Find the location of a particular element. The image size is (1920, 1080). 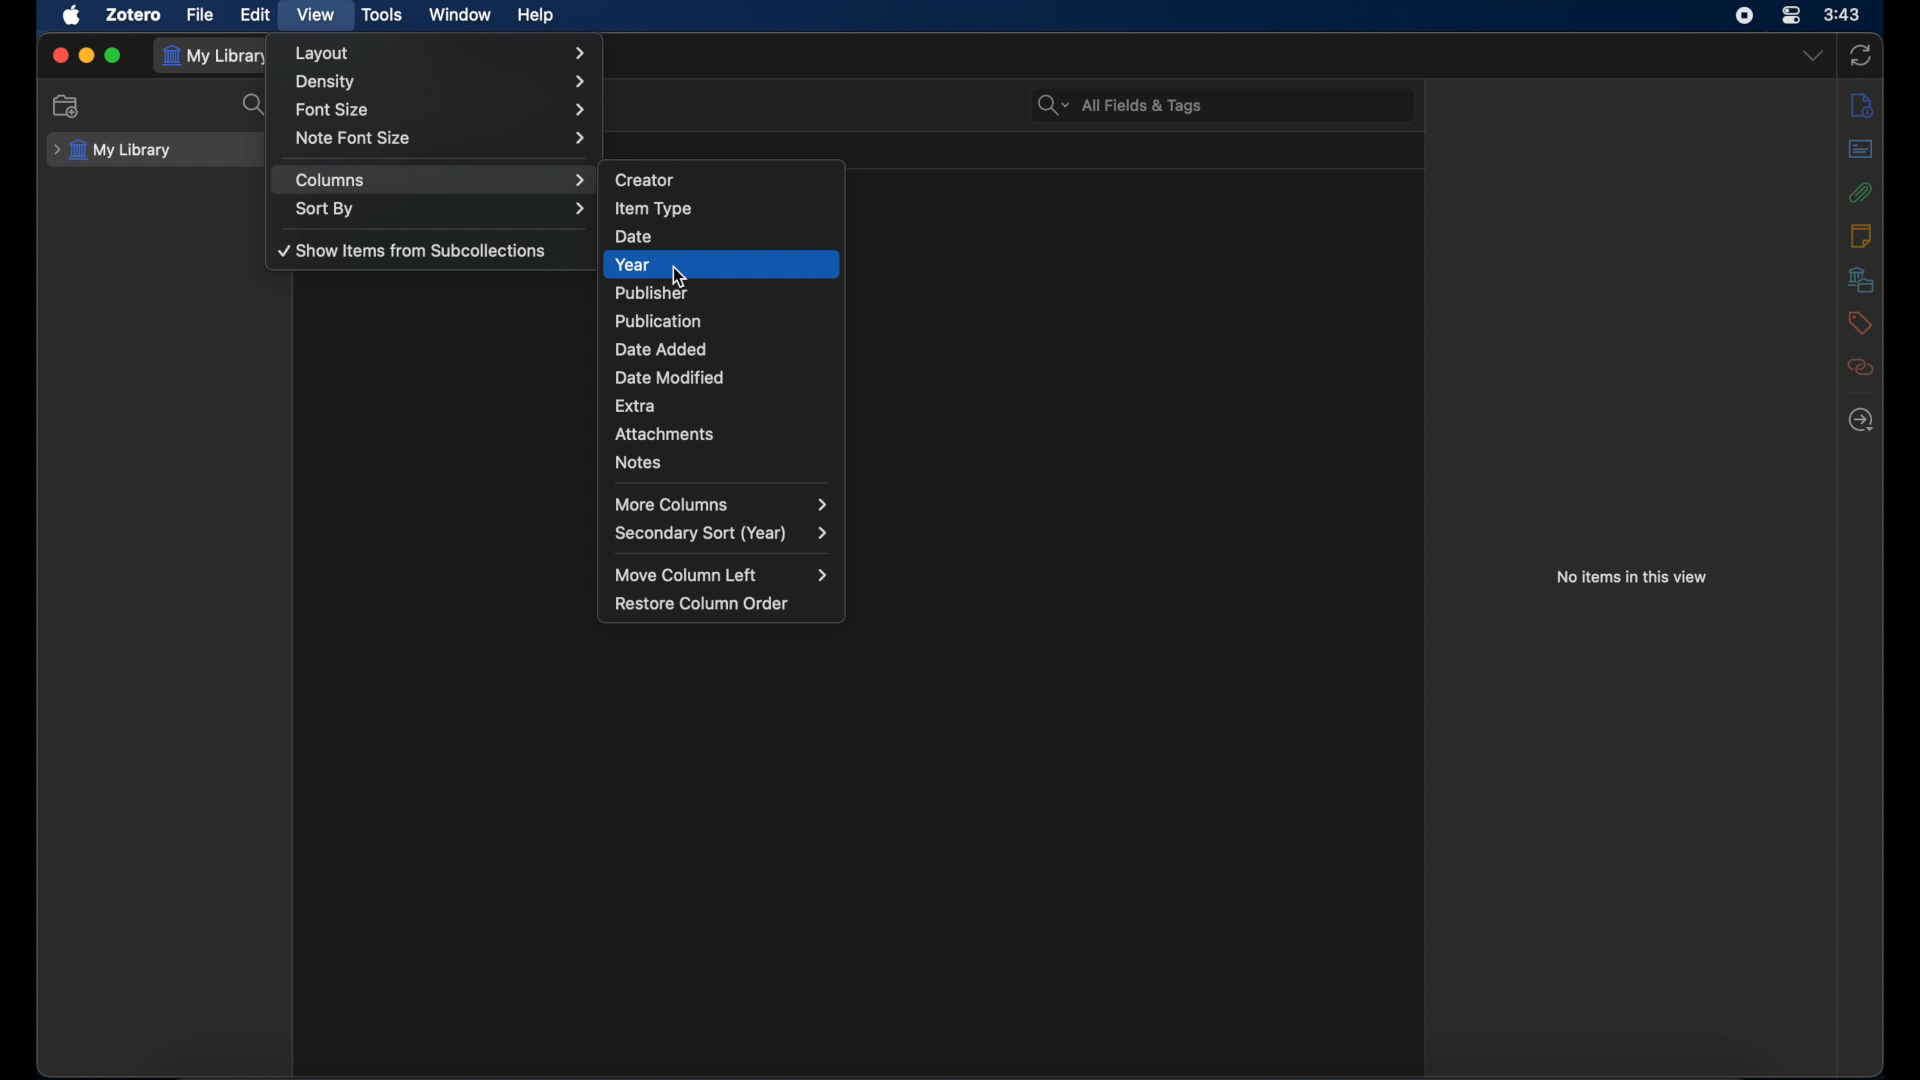

attachments is located at coordinates (1861, 192).